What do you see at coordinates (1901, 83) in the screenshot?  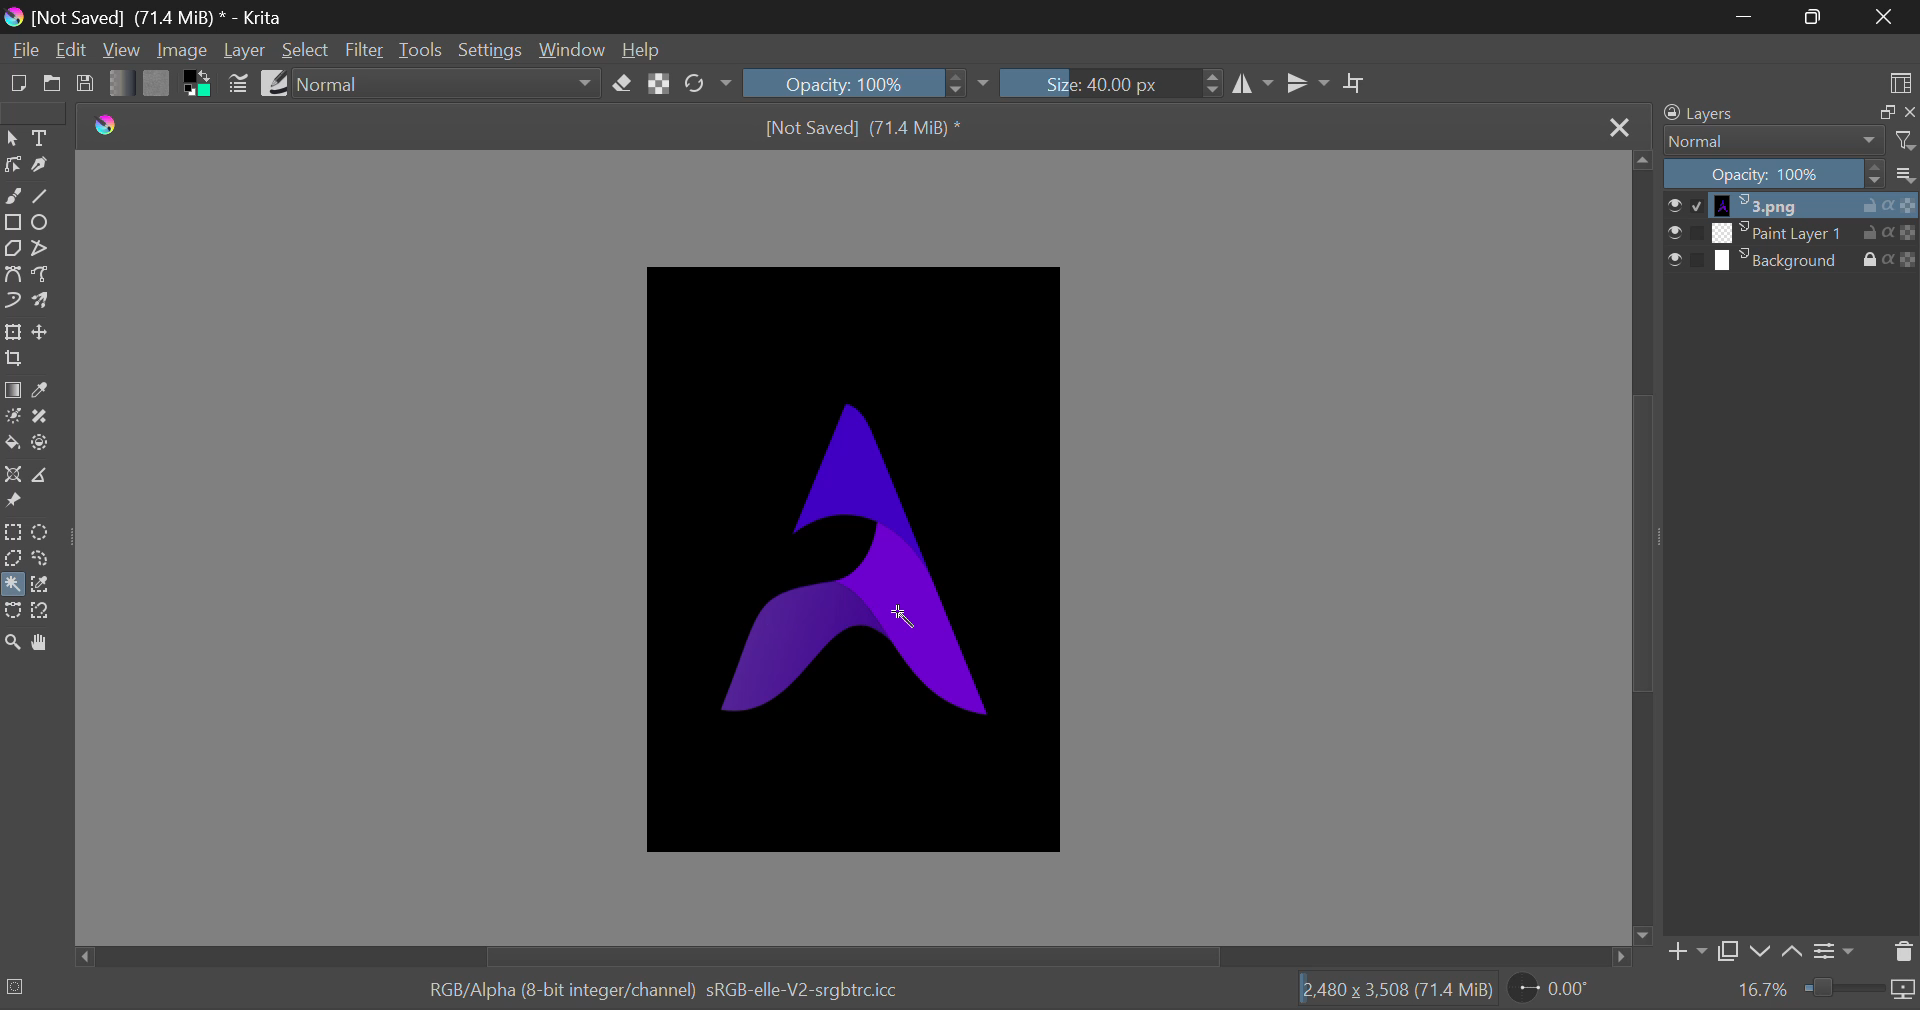 I see `Choose Workspace` at bounding box center [1901, 83].